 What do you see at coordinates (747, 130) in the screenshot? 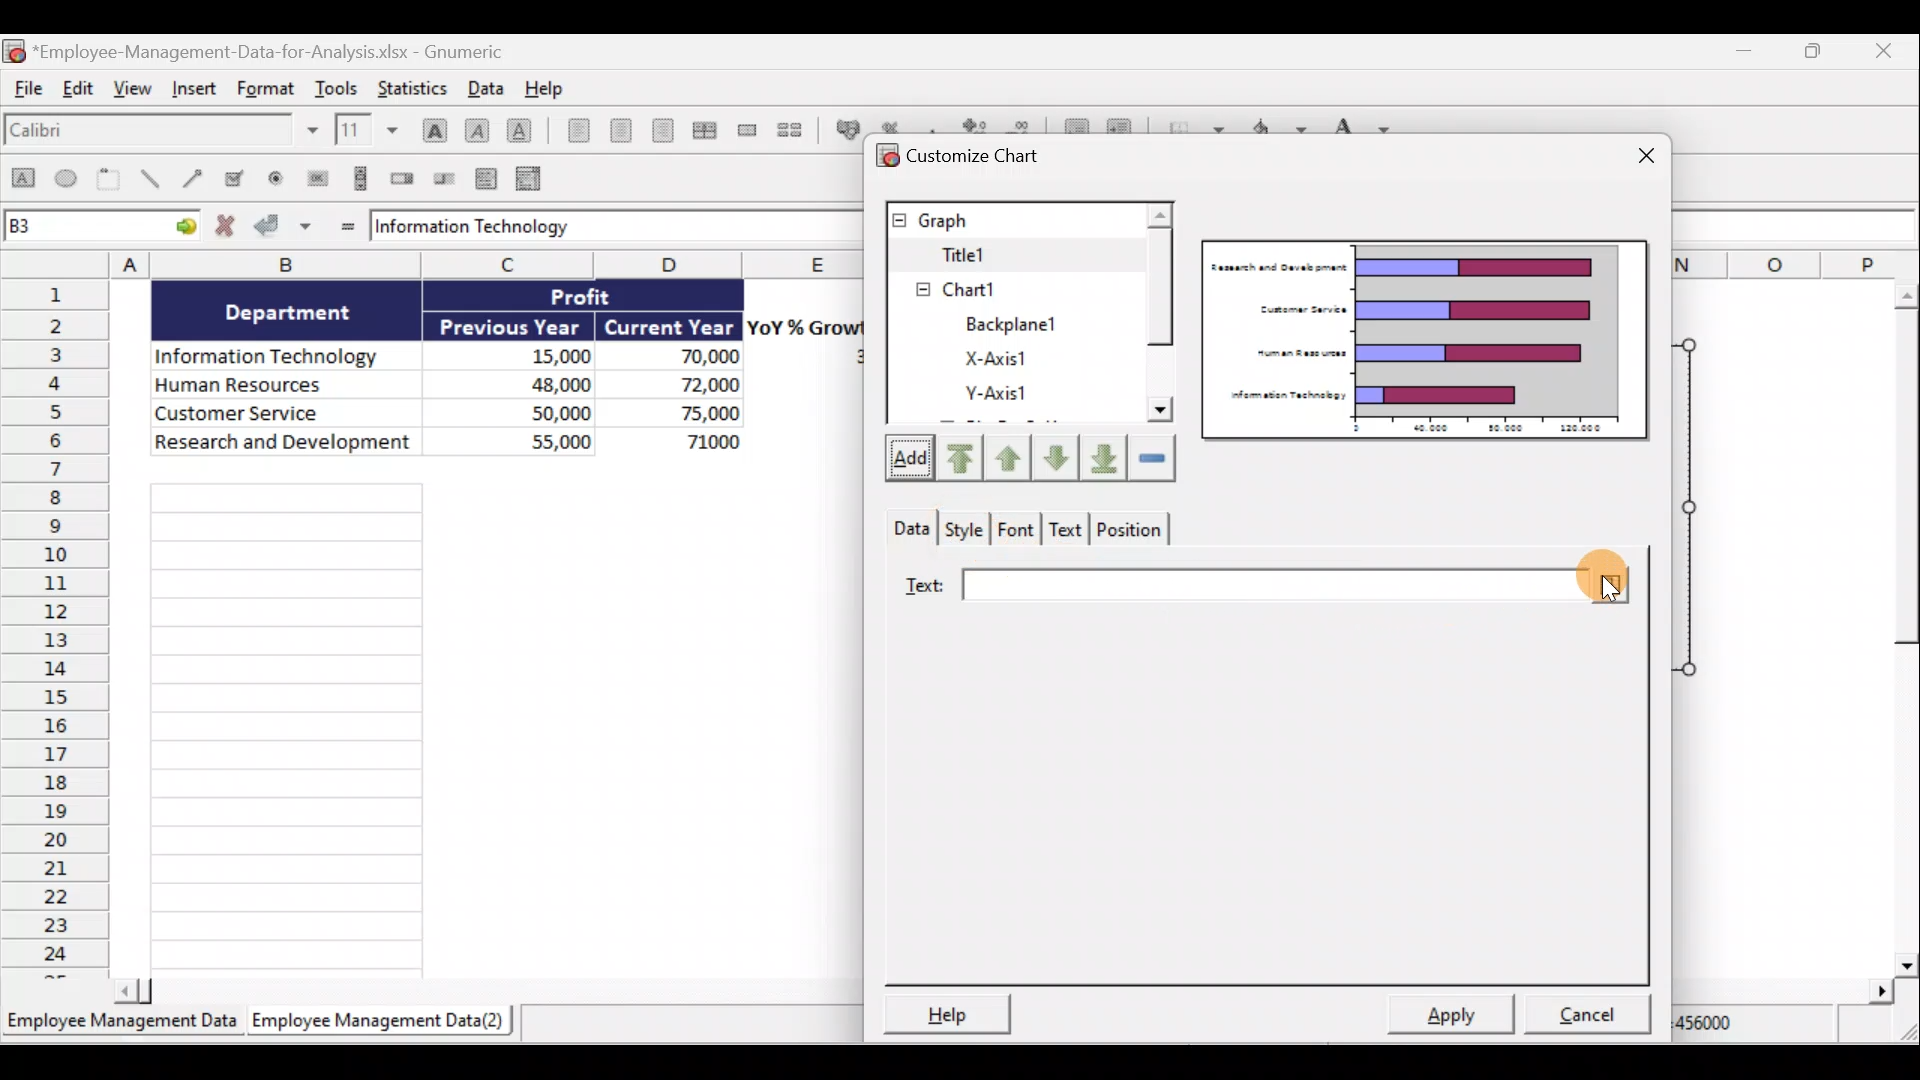
I see `Merge a range of cells` at bounding box center [747, 130].